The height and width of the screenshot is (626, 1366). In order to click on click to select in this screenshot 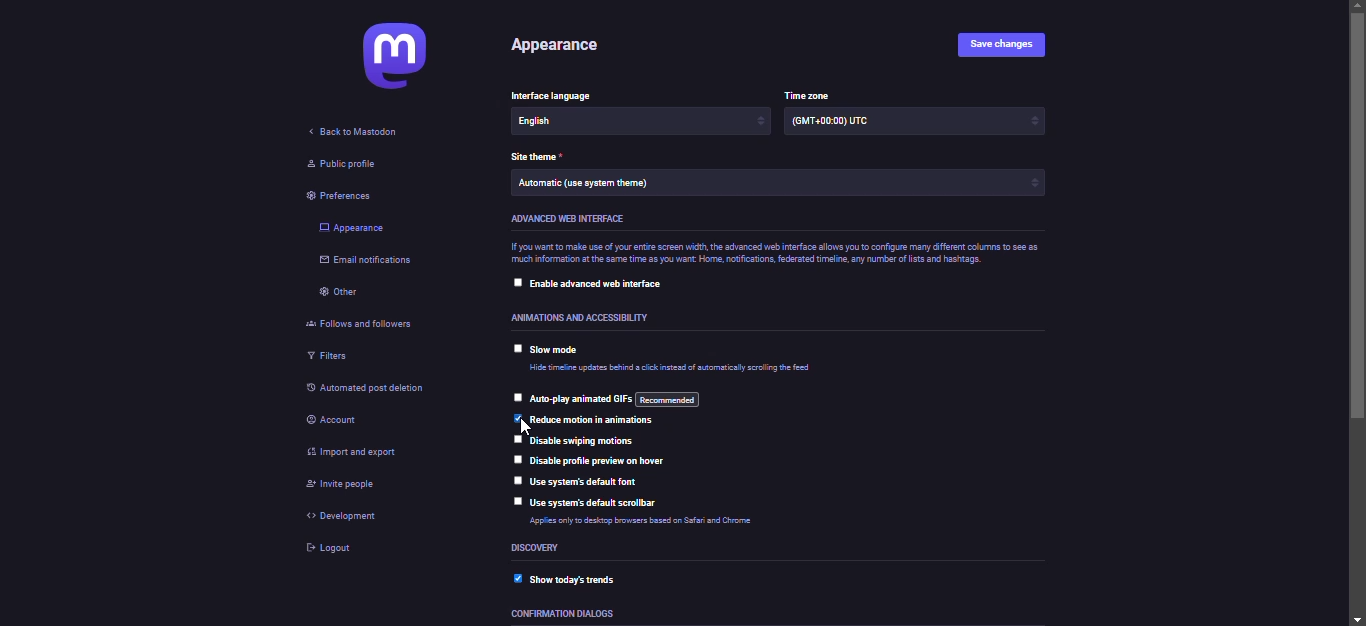, I will do `click(517, 348)`.